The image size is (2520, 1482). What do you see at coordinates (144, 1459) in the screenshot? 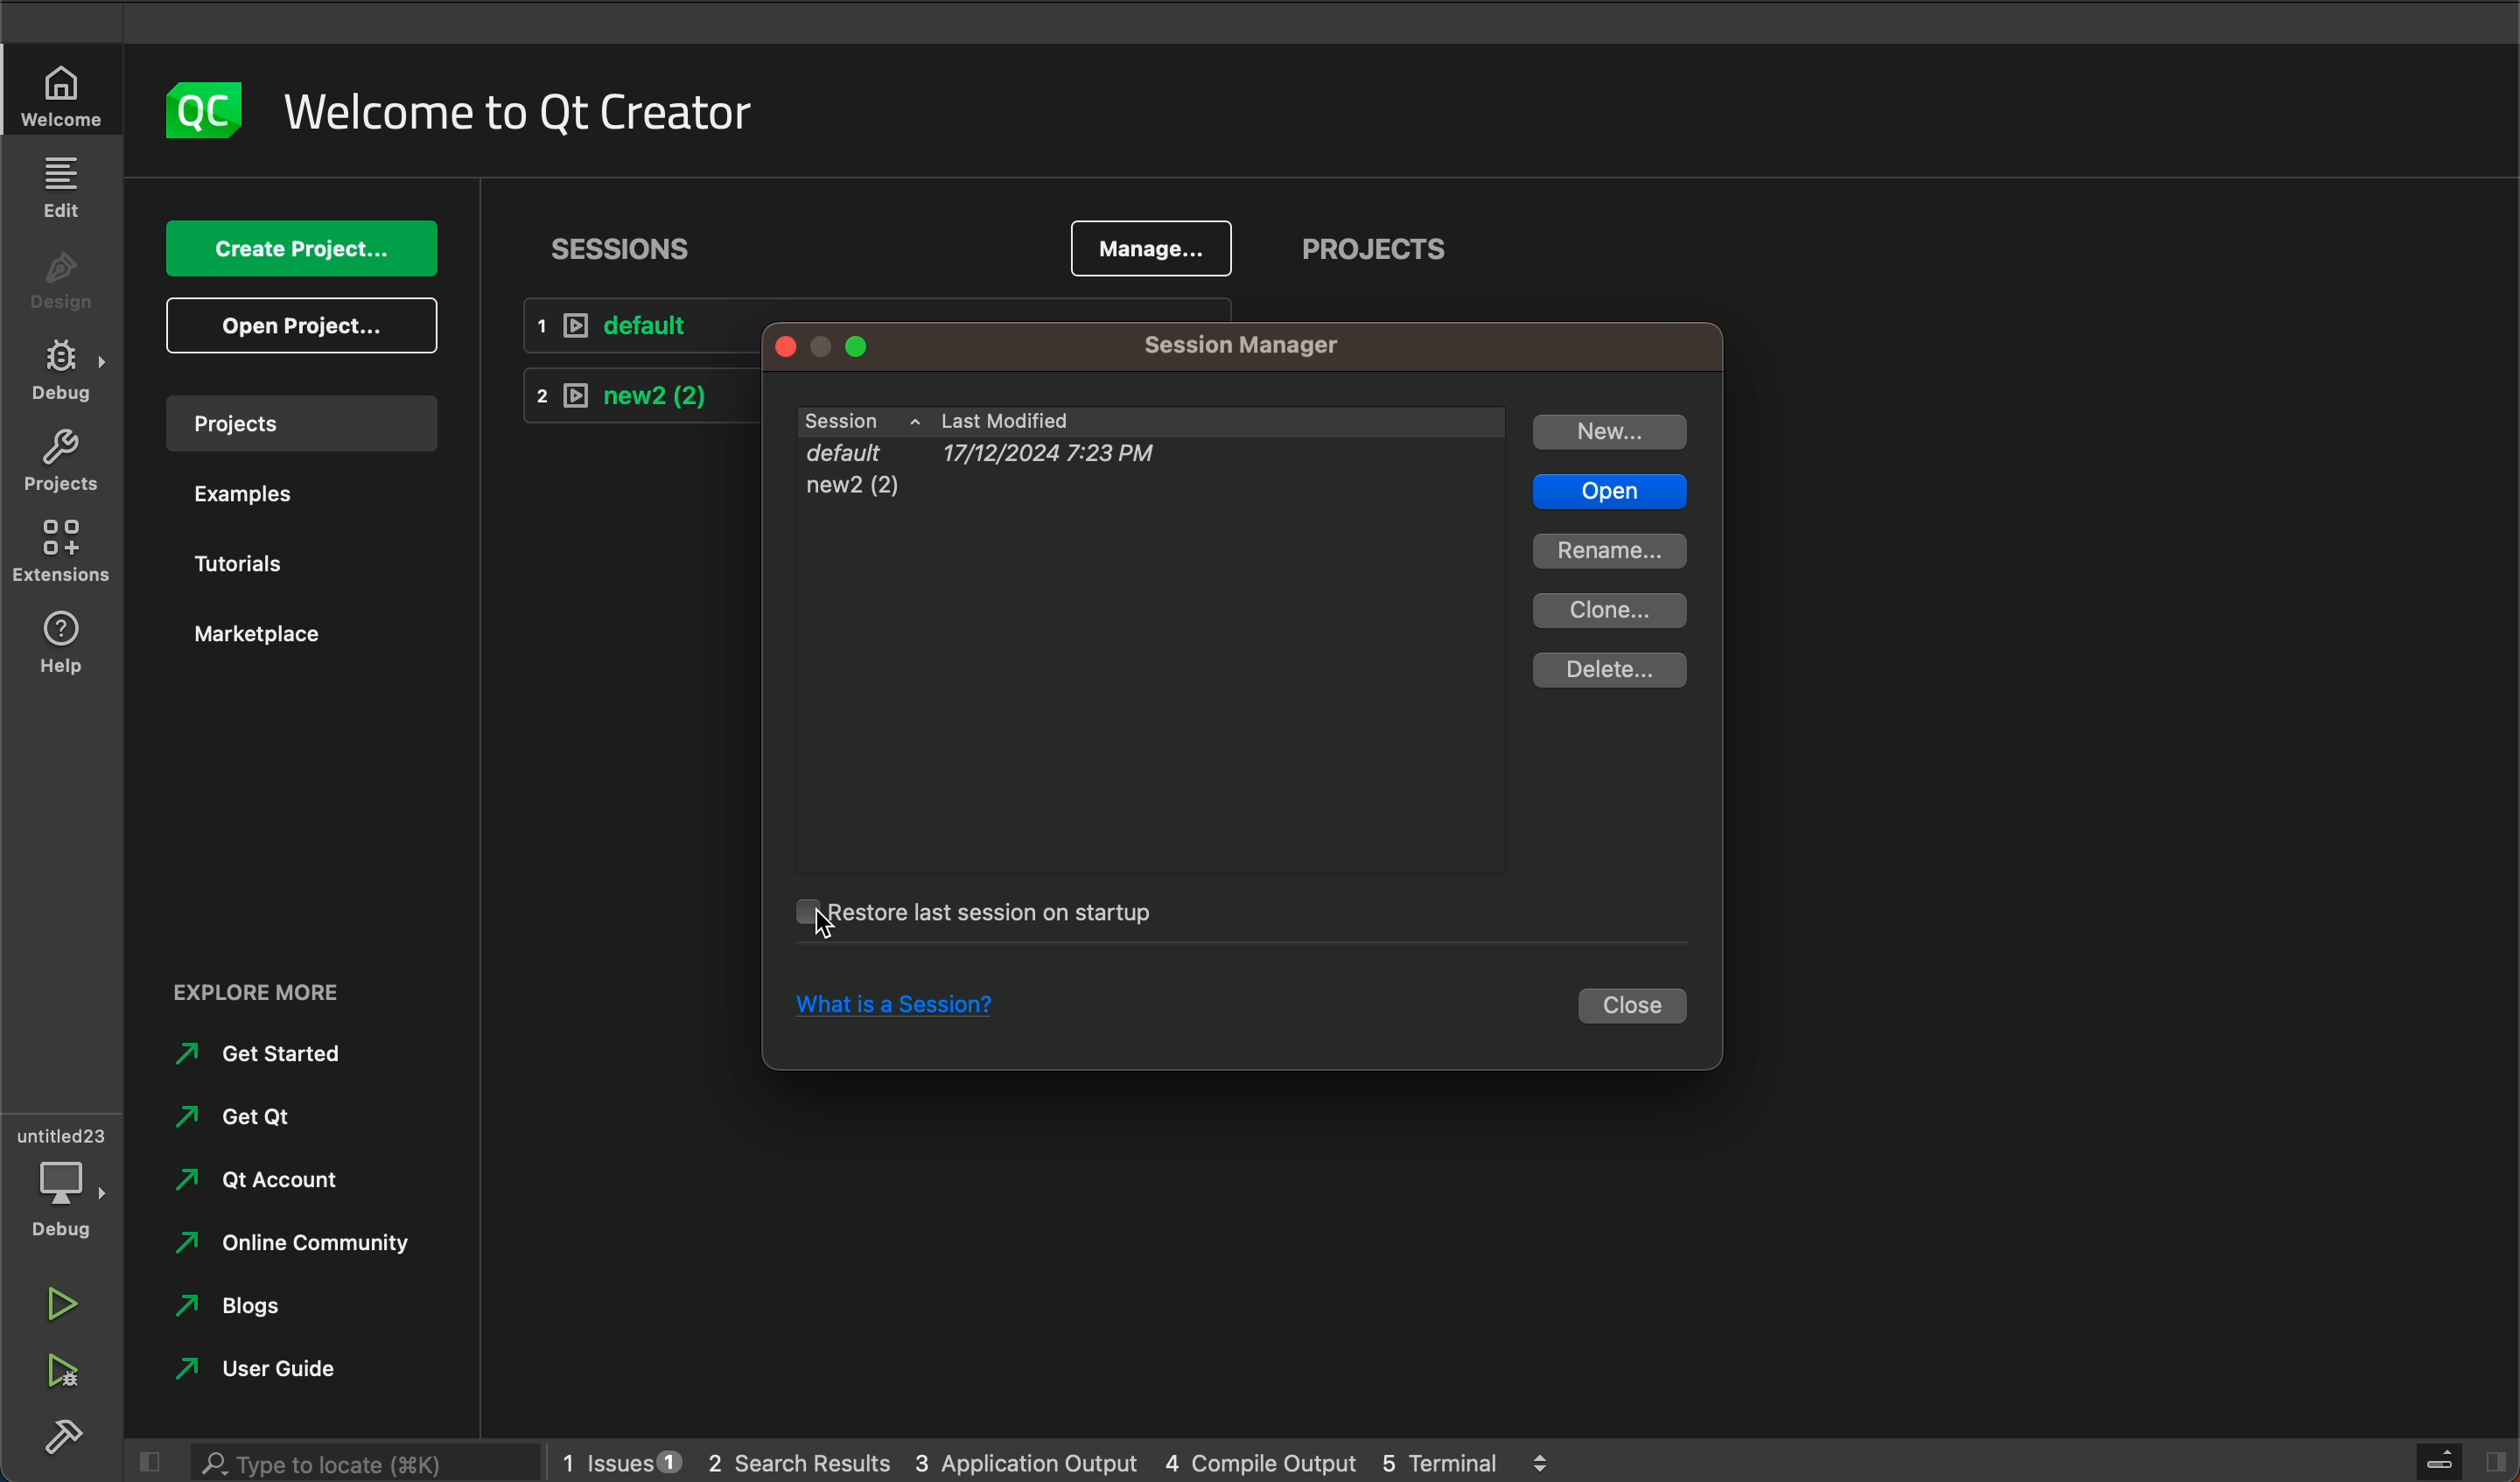
I see `close slide bar` at bounding box center [144, 1459].